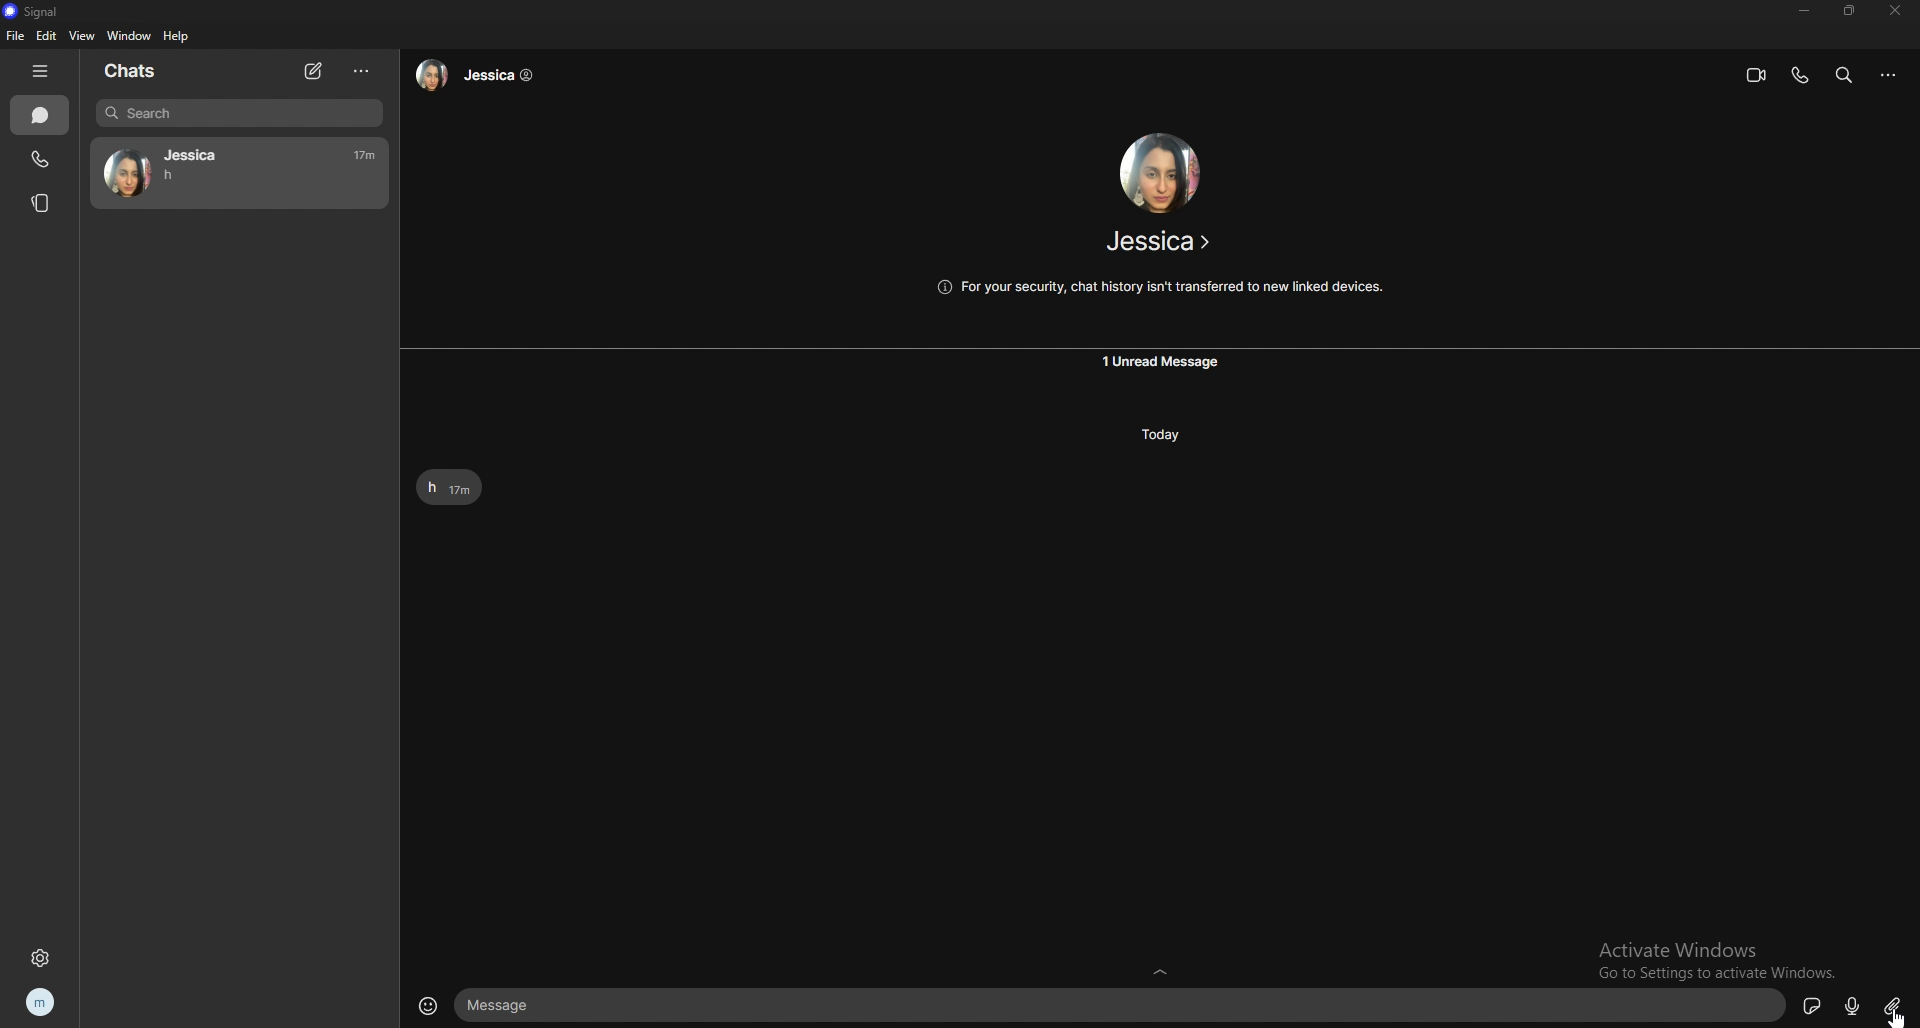 The image size is (1920, 1028). Describe the element at coordinates (1163, 362) in the screenshot. I see `1 unread message` at that location.